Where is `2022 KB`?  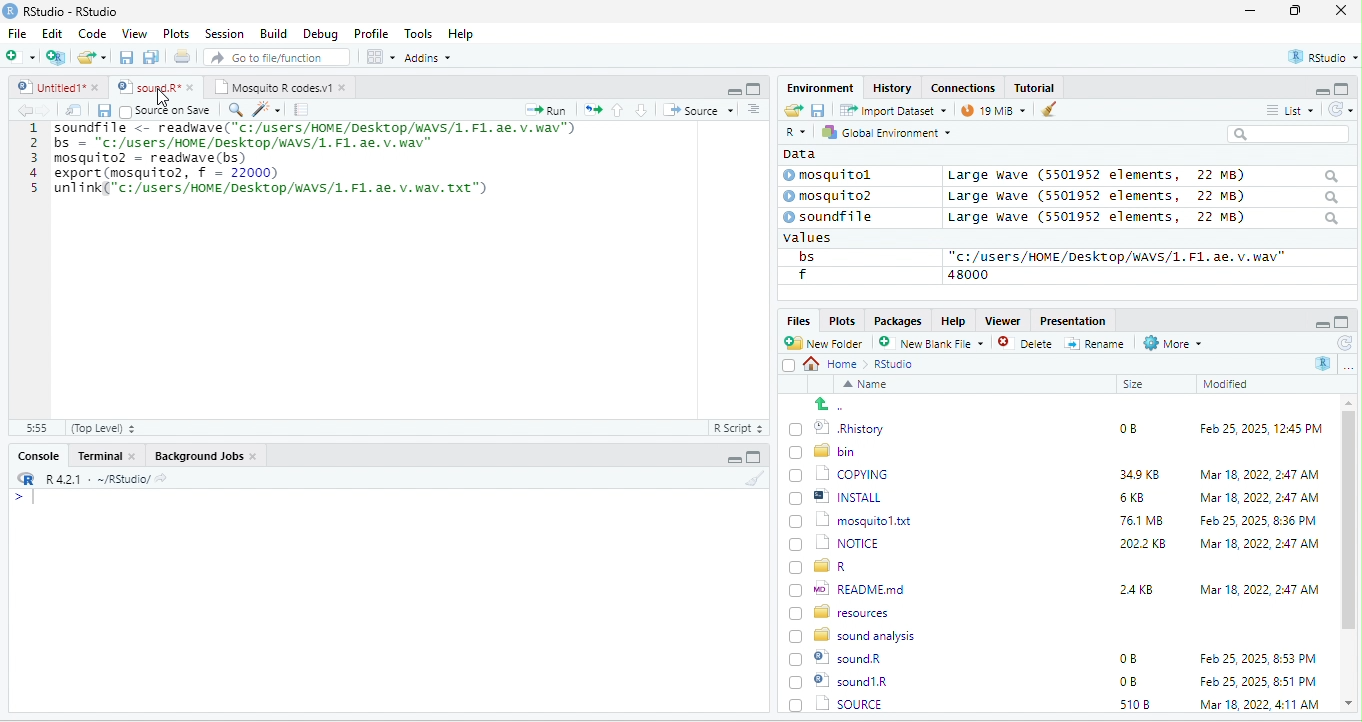 2022 KB is located at coordinates (1144, 545).